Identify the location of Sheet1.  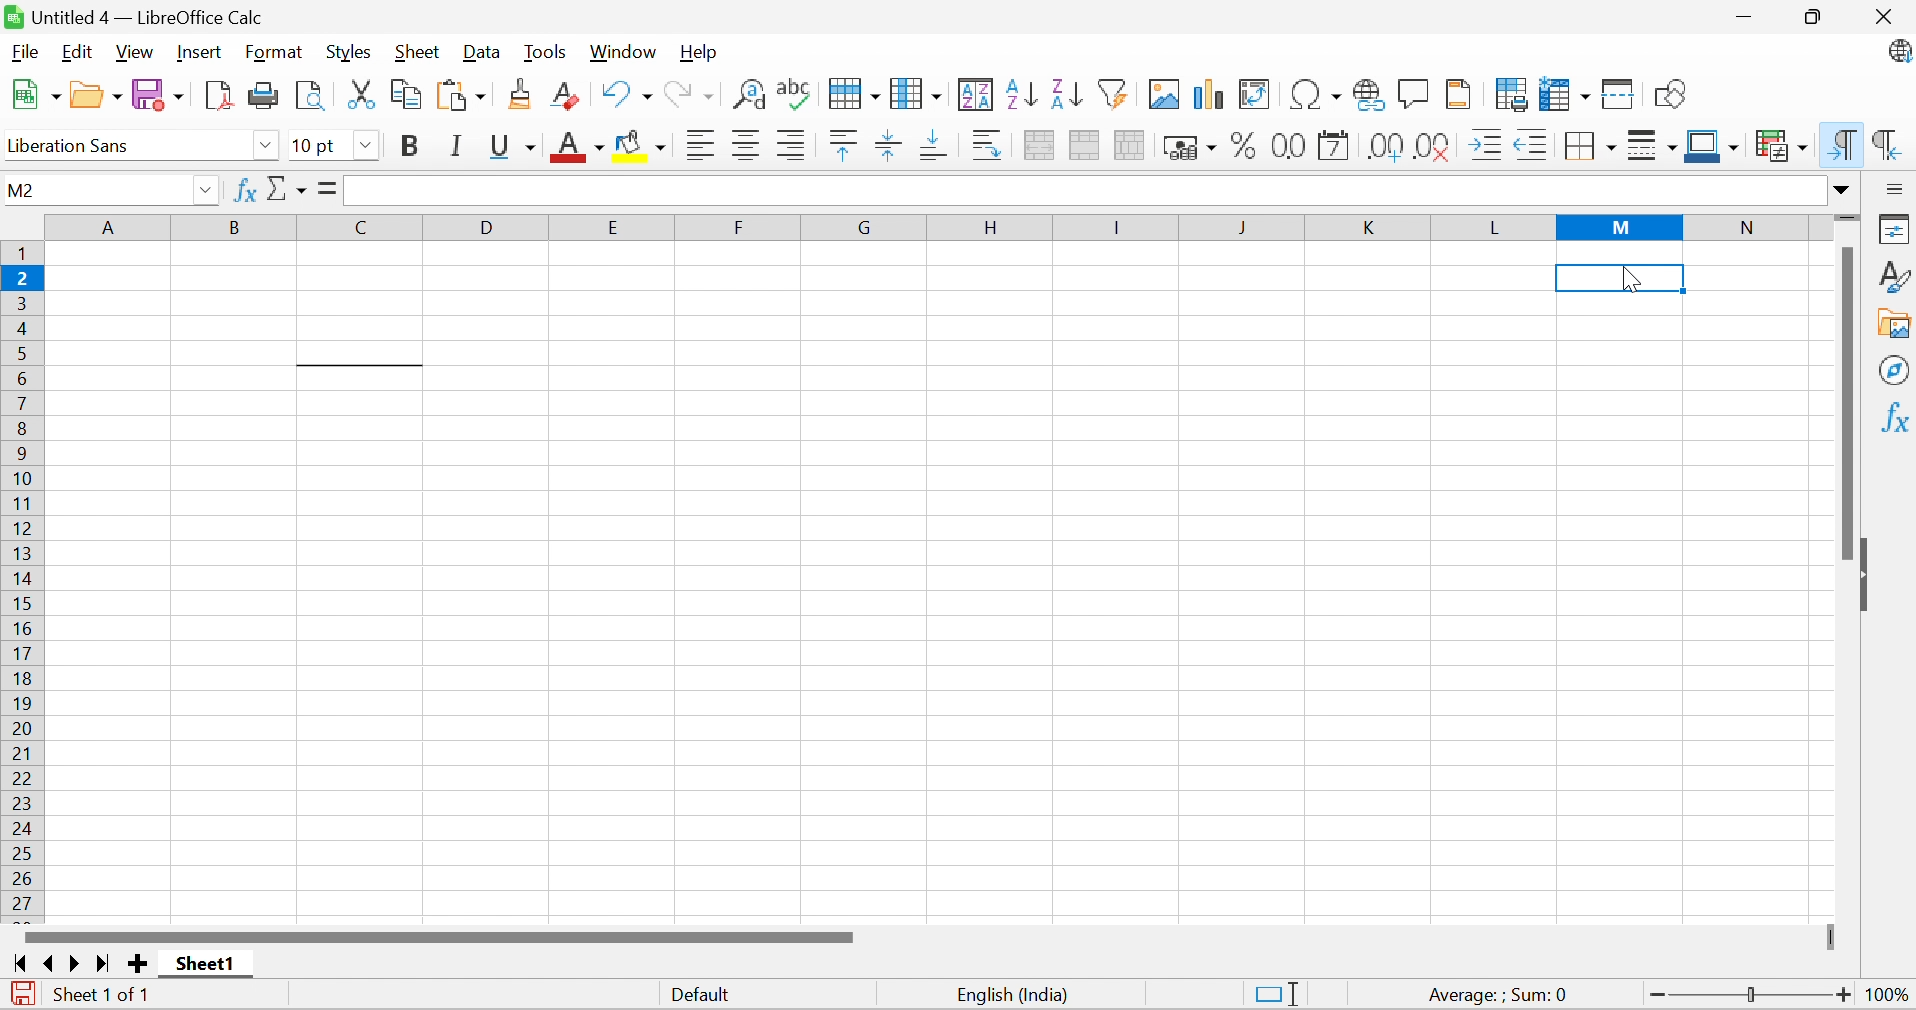
(206, 964).